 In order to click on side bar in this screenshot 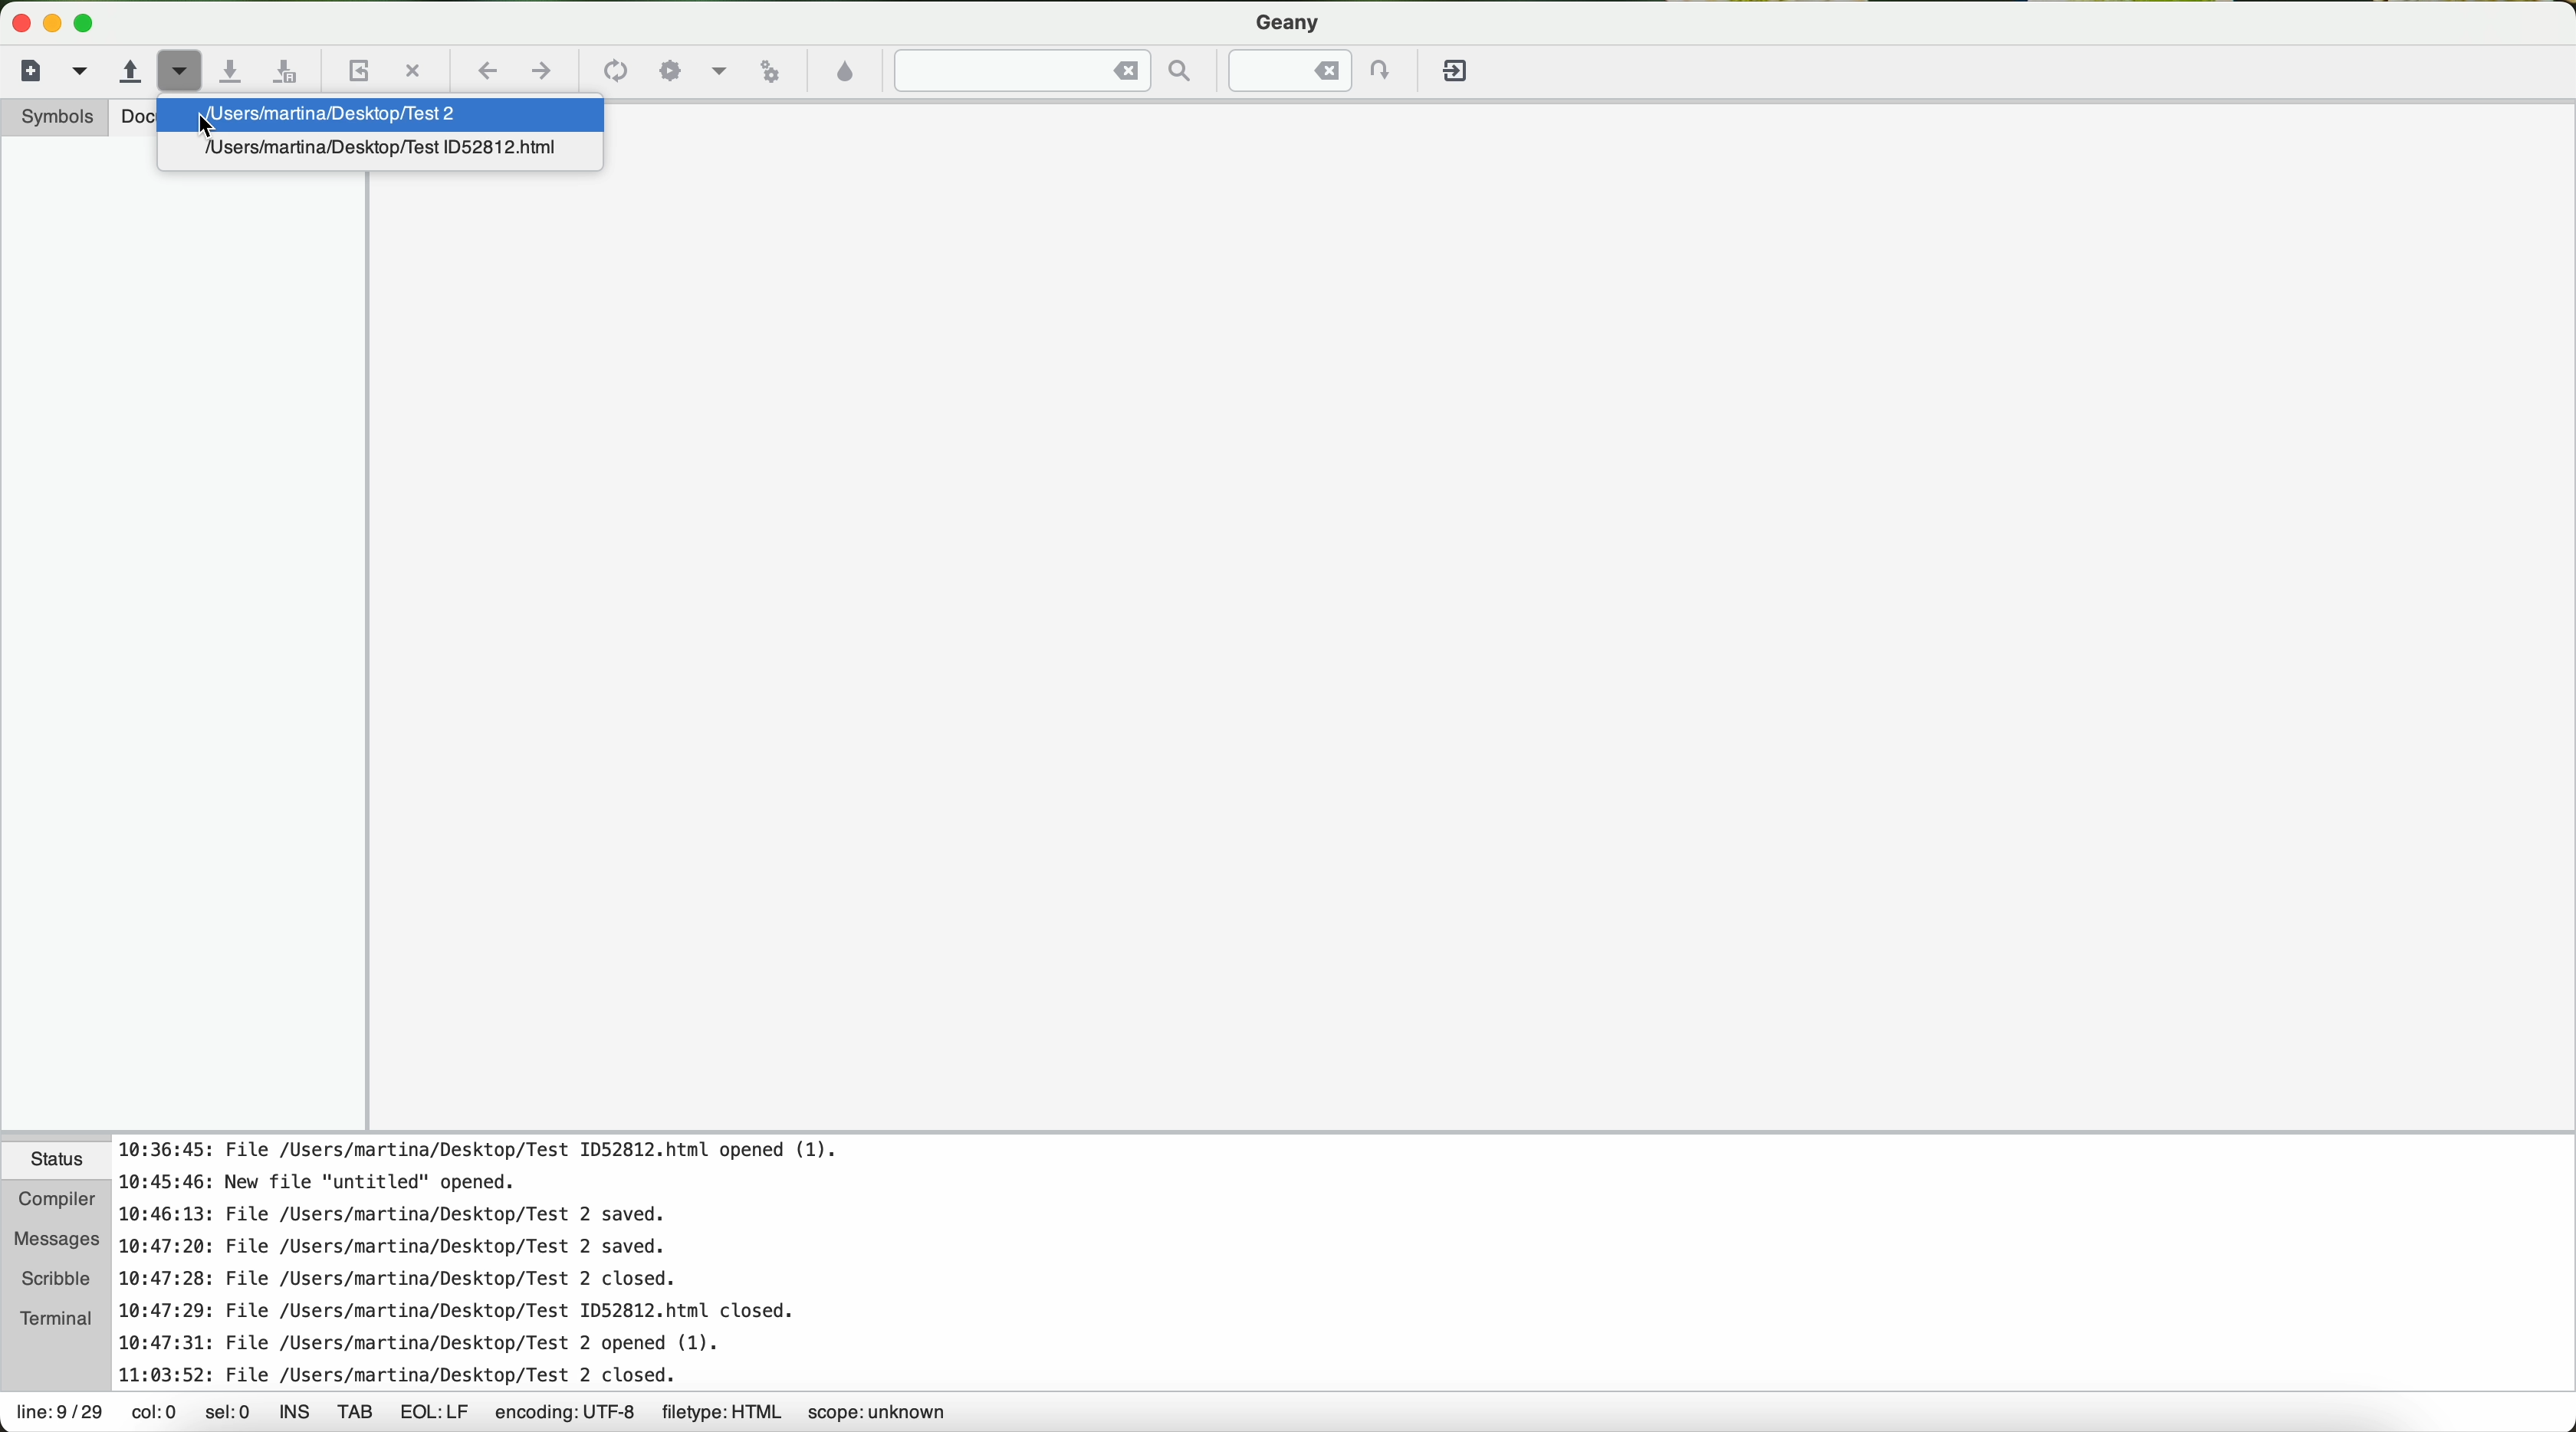, I will do `click(182, 665)`.